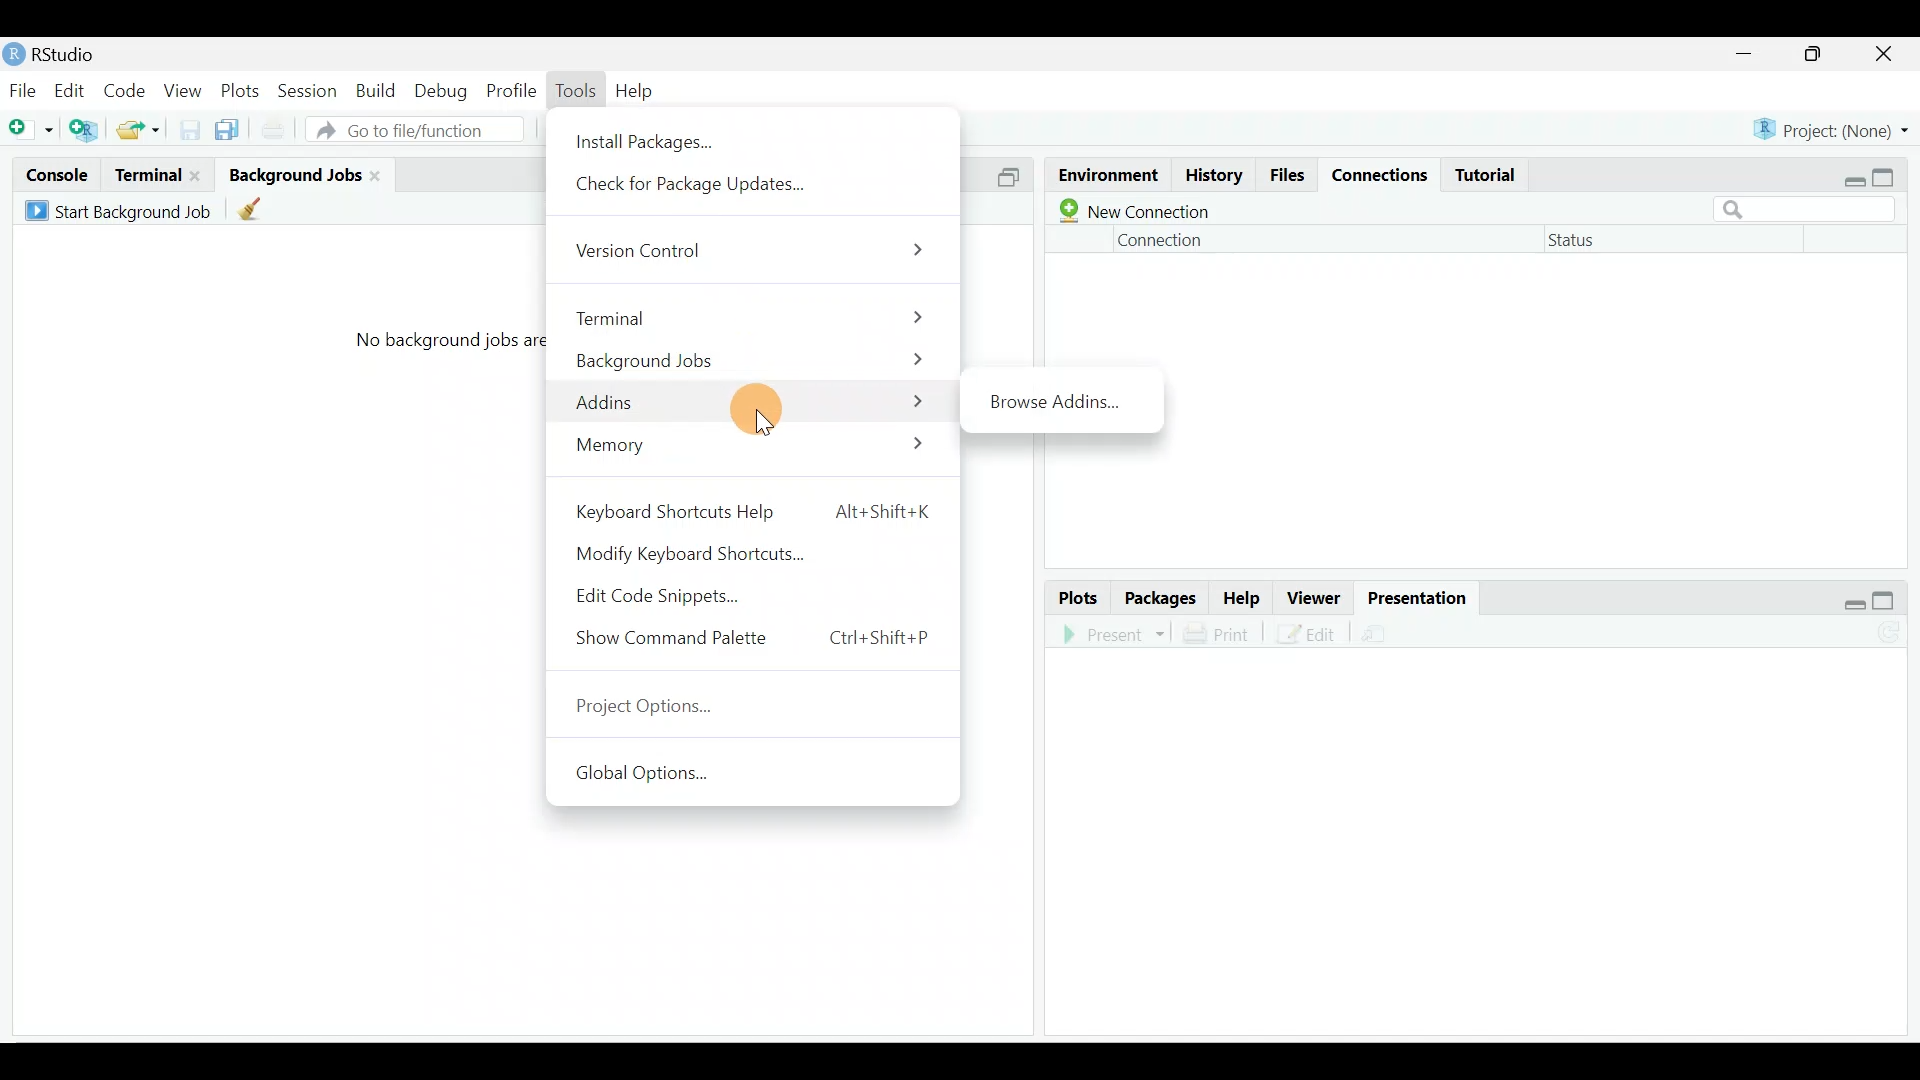 The width and height of the screenshot is (1920, 1080). What do you see at coordinates (276, 131) in the screenshot?
I see `Print current file` at bounding box center [276, 131].